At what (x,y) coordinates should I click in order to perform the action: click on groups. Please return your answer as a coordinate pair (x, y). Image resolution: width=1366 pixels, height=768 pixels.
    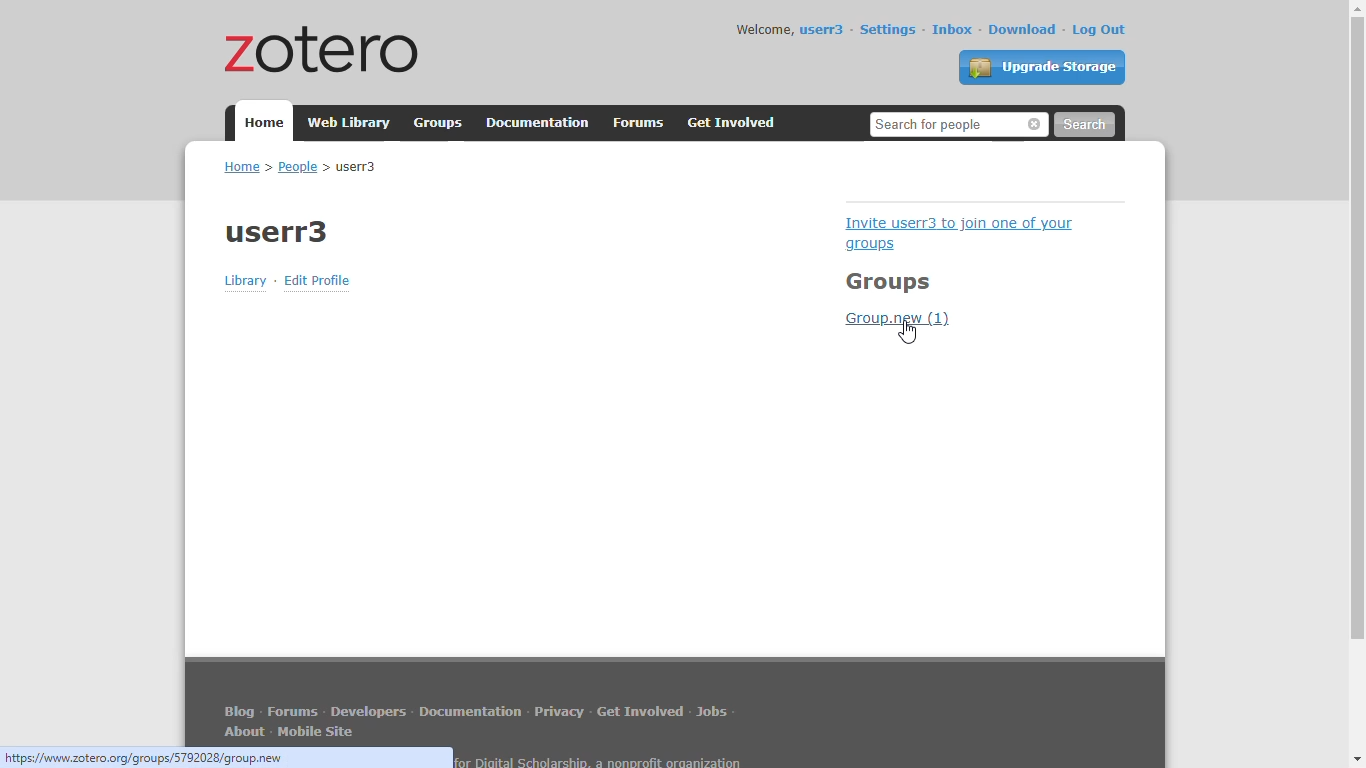
    Looking at the image, I should click on (440, 123).